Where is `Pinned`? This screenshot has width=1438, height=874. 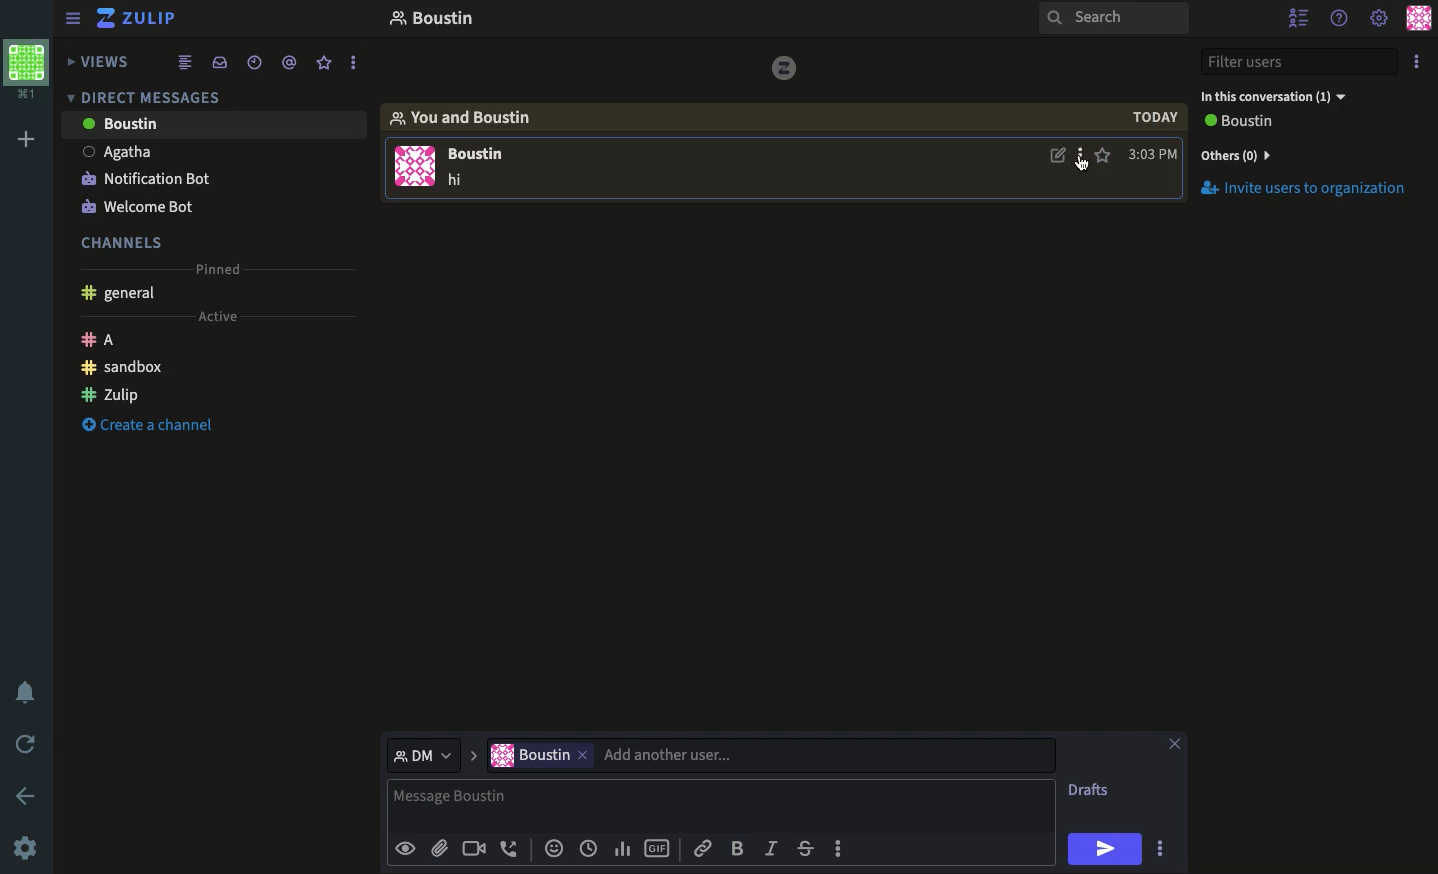 Pinned is located at coordinates (221, 268).